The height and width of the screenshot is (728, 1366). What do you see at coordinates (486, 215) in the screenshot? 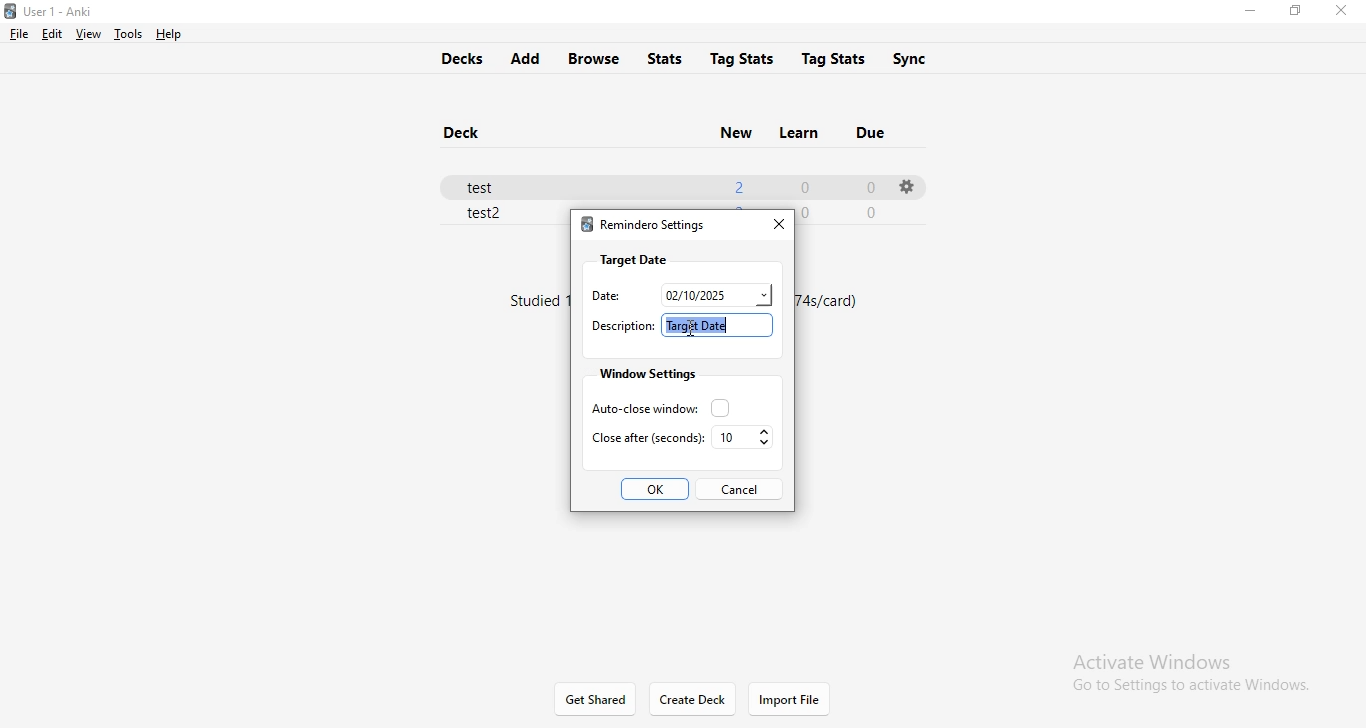
I see `test 2` at bounding box center [486, 215].